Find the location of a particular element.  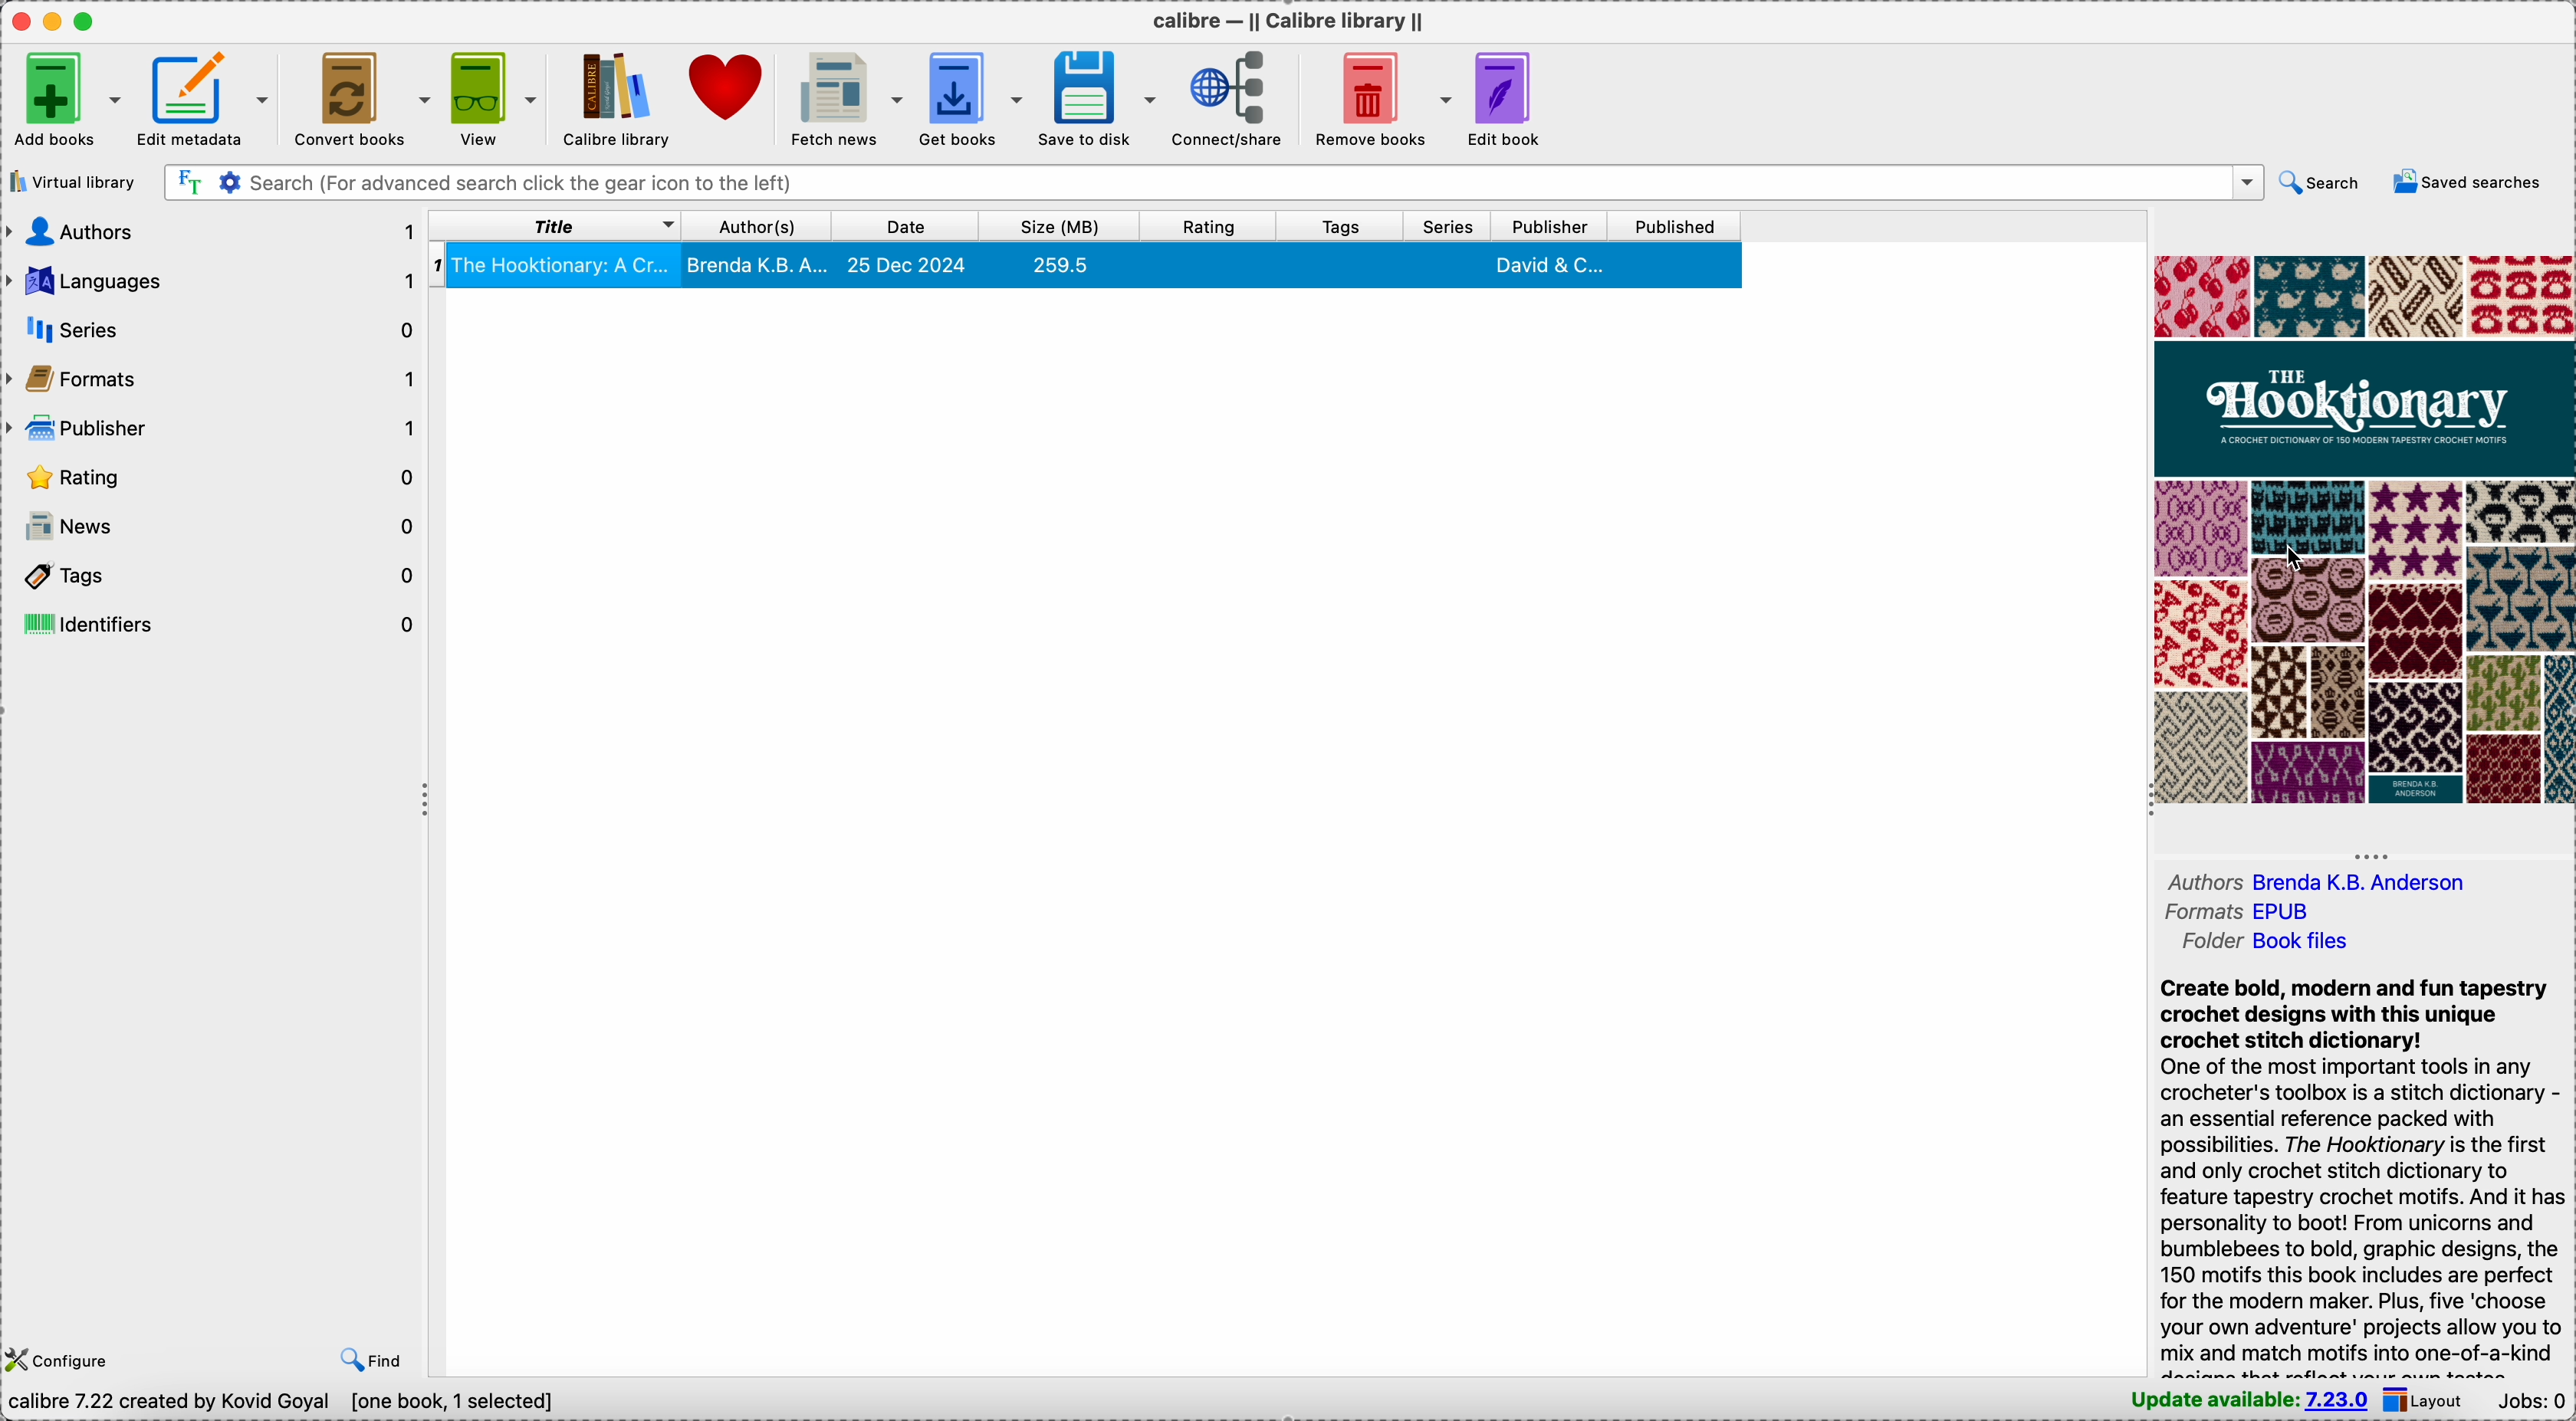

data is located at coordinates (287, 1404).